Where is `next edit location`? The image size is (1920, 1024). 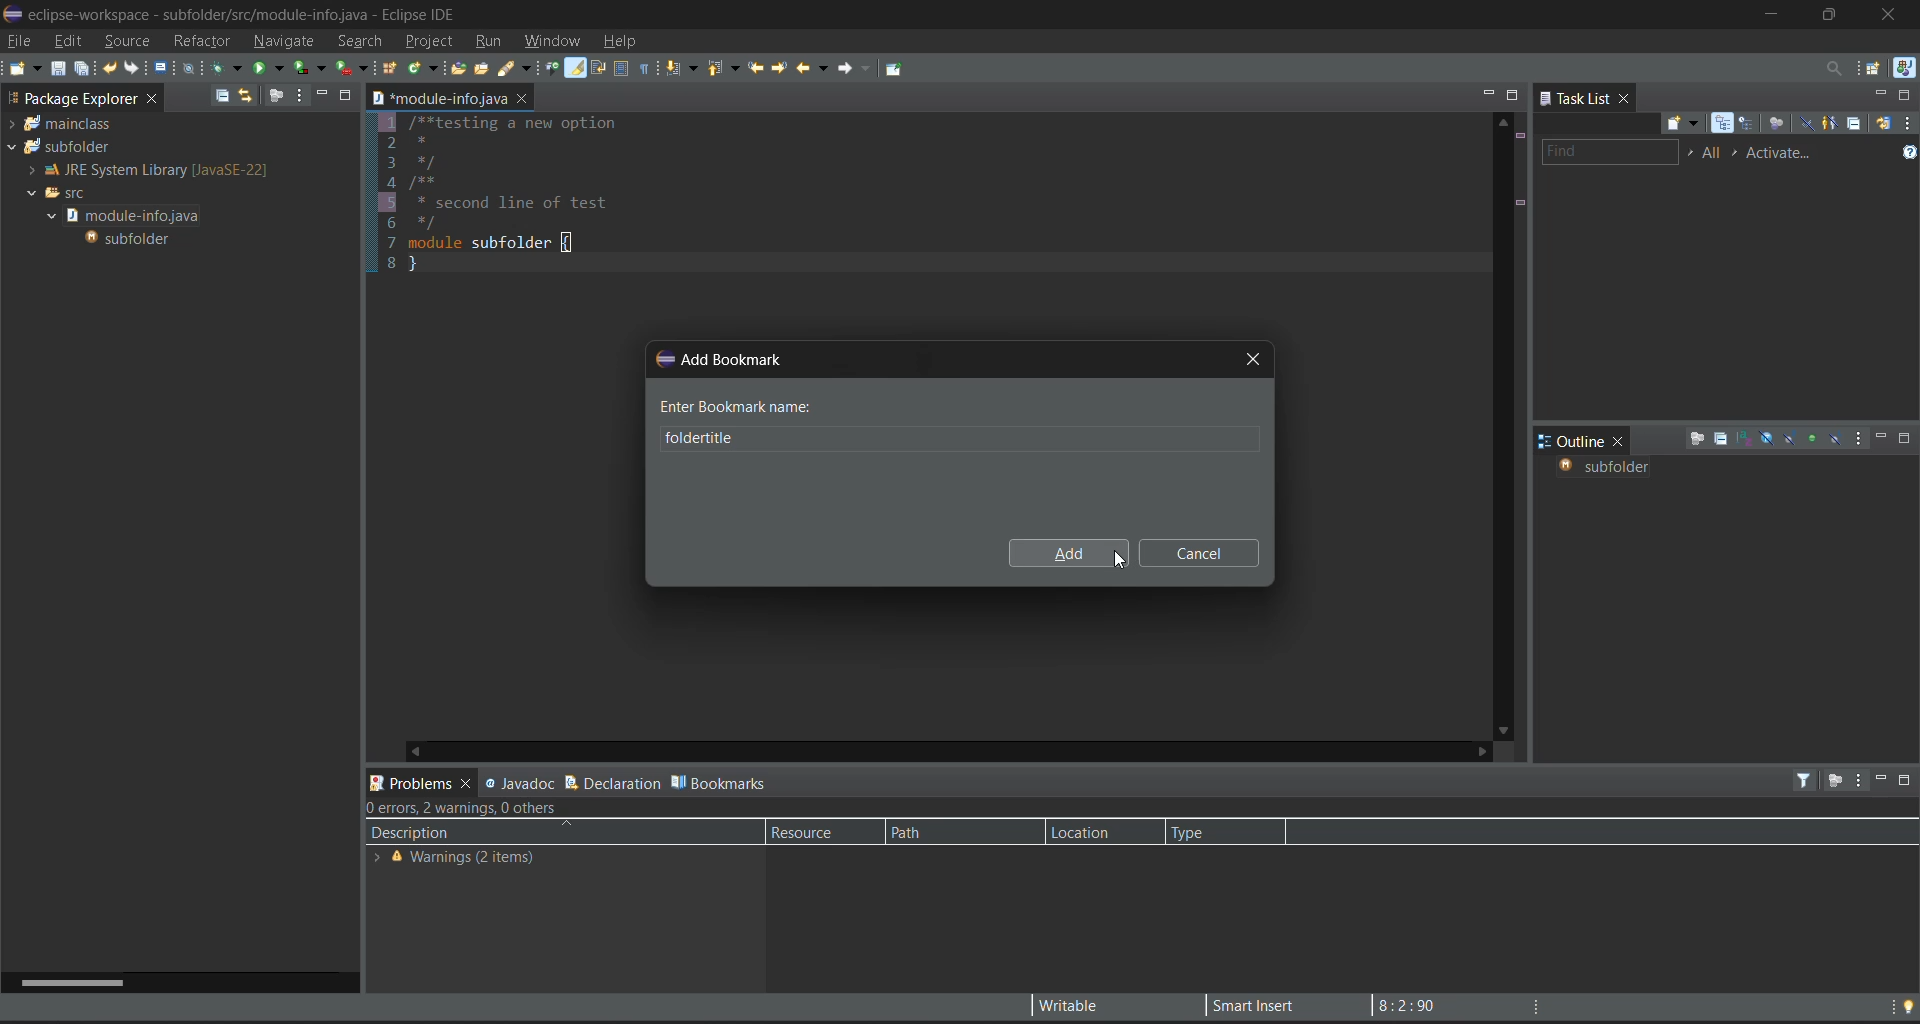 next edit location is located at coordinates (778, 66).